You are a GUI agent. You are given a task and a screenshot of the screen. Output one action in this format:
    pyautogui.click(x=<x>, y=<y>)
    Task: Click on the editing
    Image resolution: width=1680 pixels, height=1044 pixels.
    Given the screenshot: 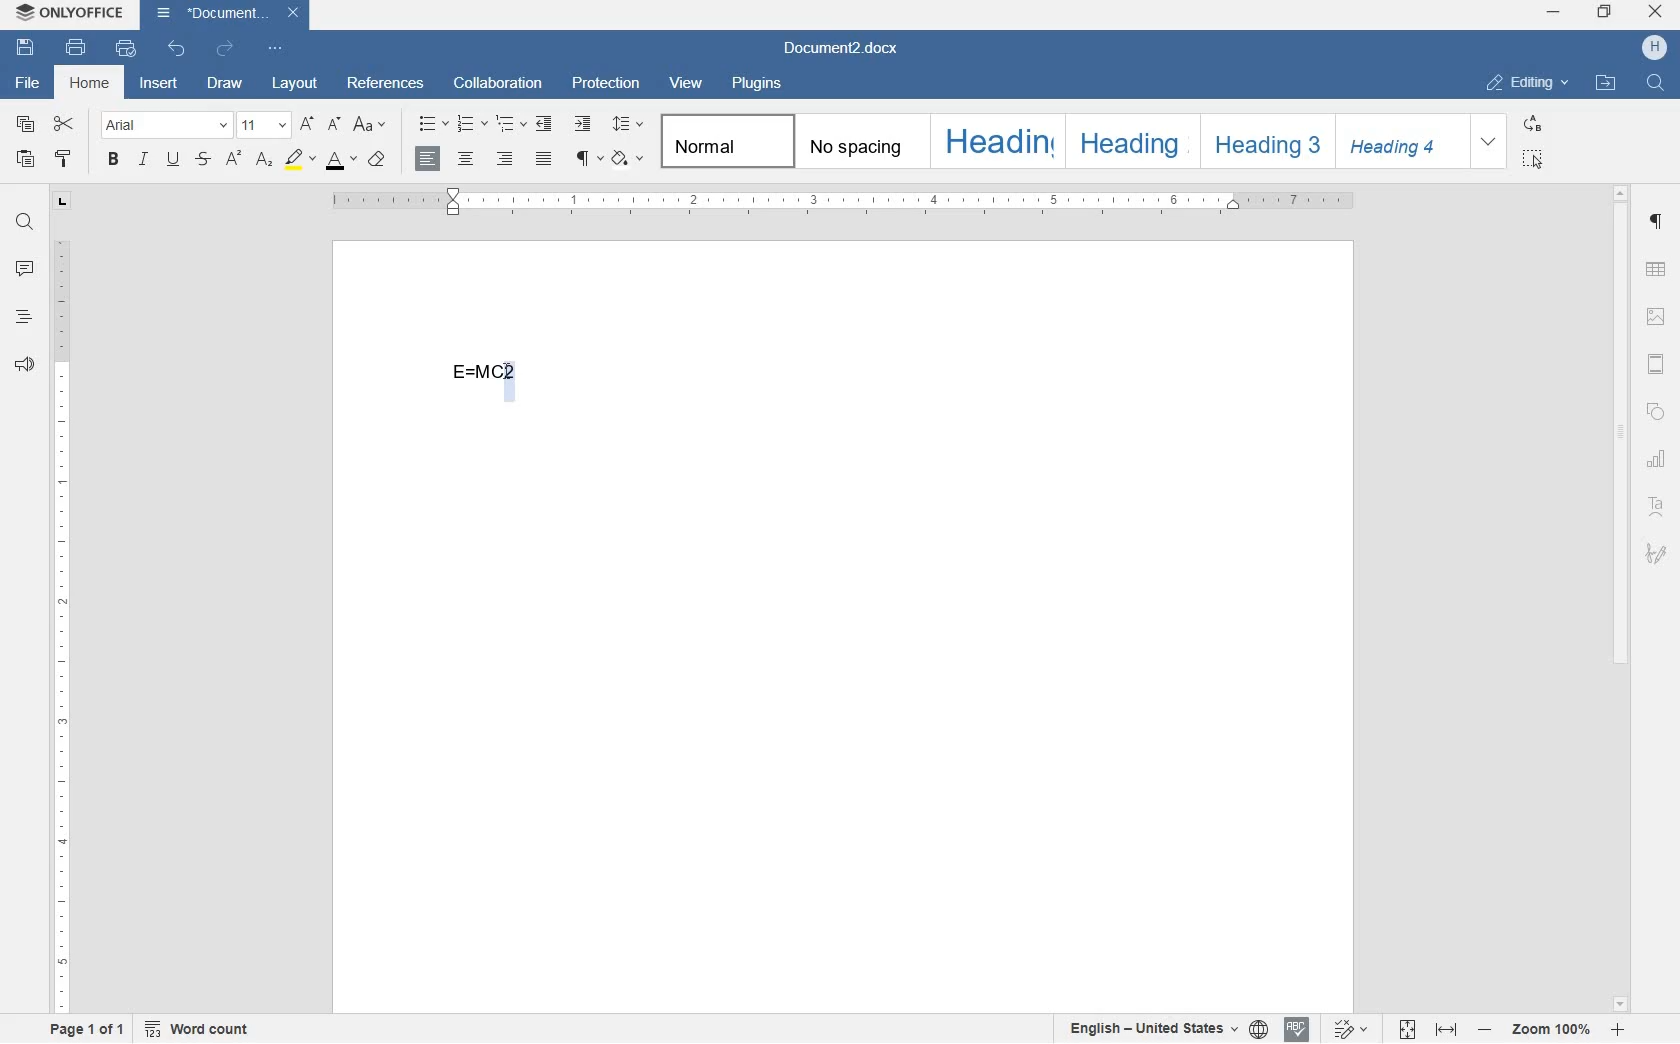 What is the action you would take?
    pyautogui.click(x=1525, y=83)
    